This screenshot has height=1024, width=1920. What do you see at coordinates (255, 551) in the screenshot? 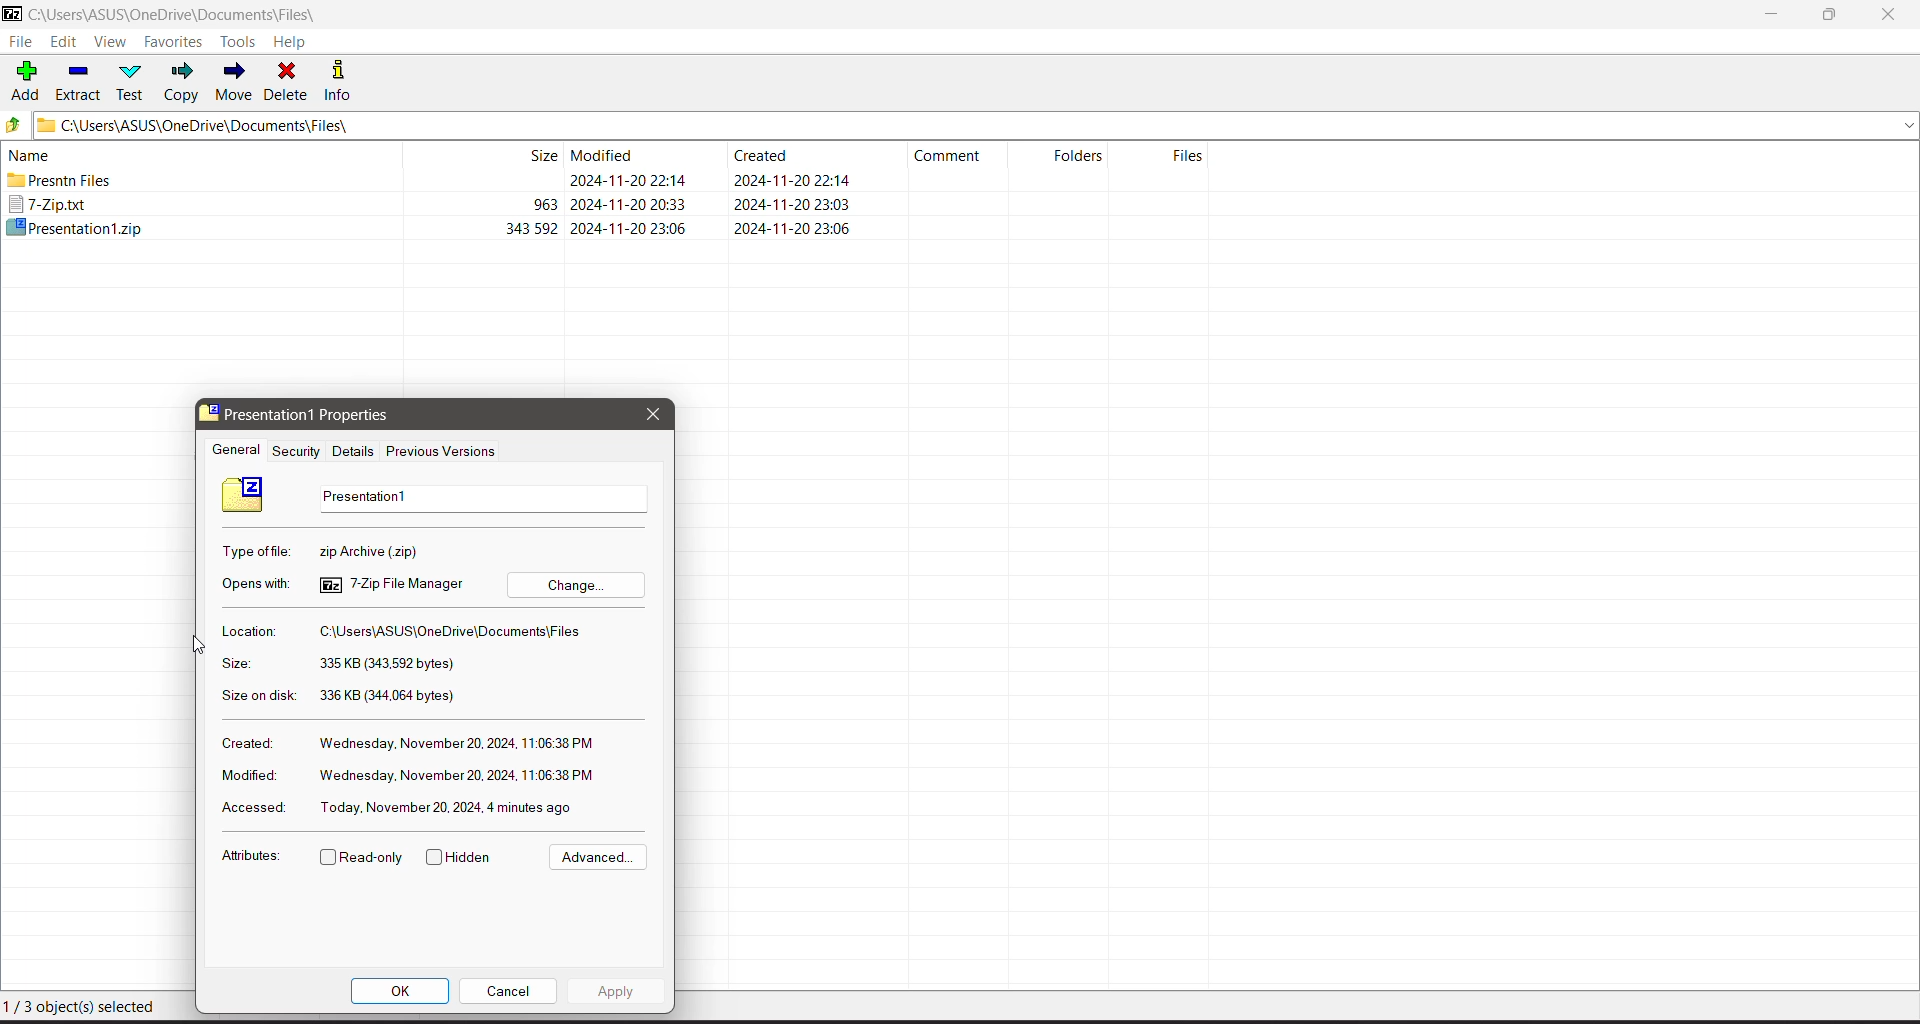
I see `Type of file` at bounding box center [255, 551].